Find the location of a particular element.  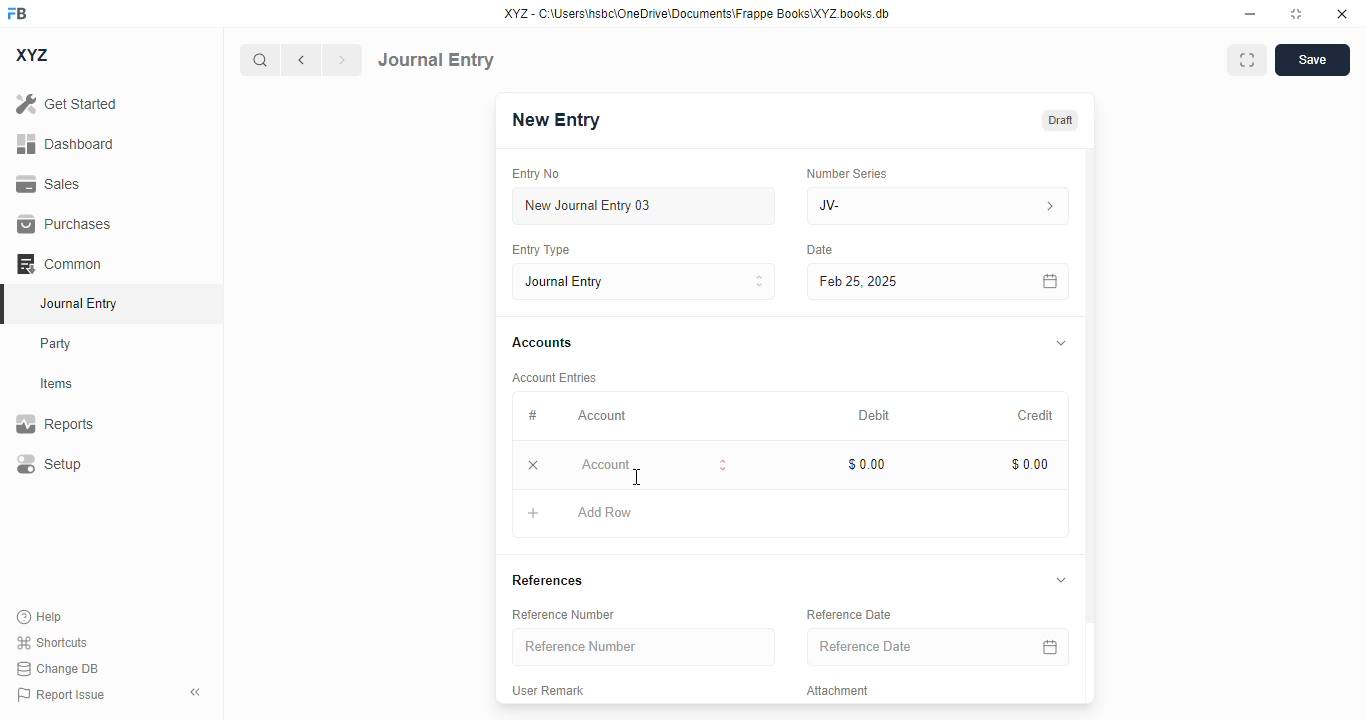

toggle sidebar is located at coordinates (197, 692).